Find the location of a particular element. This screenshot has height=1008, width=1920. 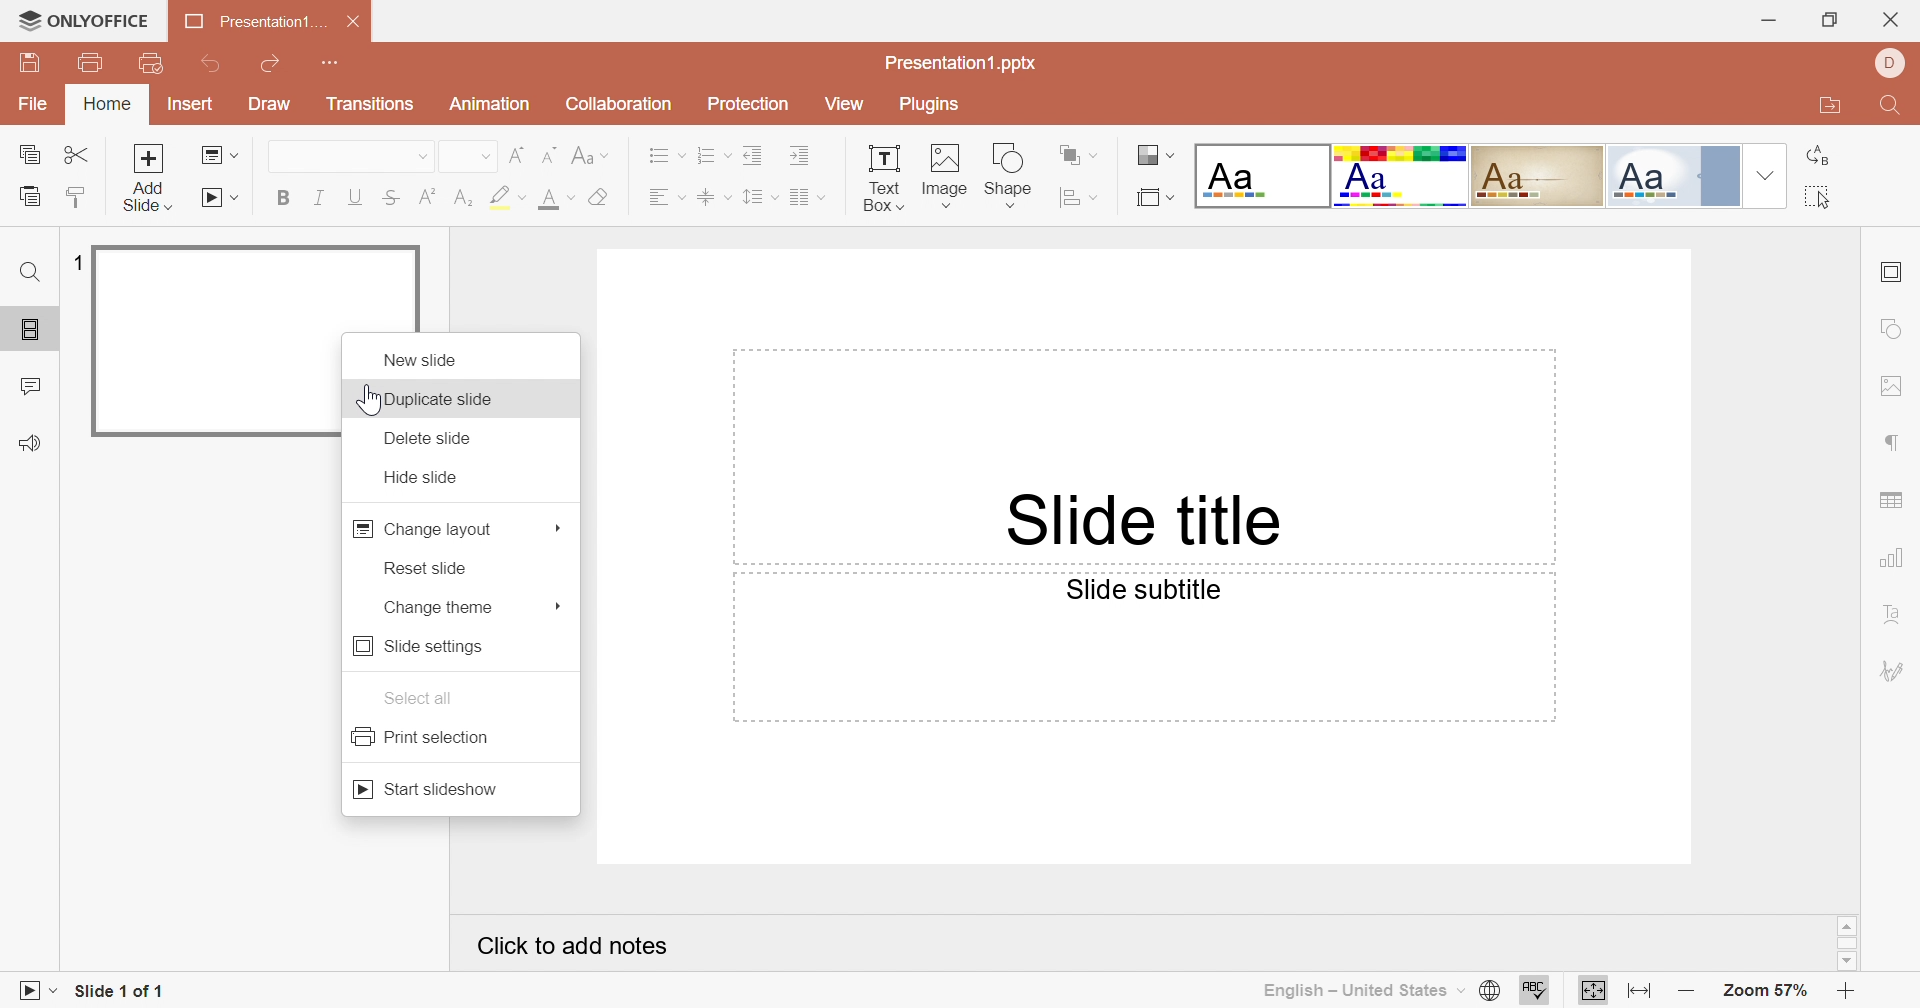

Click to Add notes is located at coordinates (575, 945).